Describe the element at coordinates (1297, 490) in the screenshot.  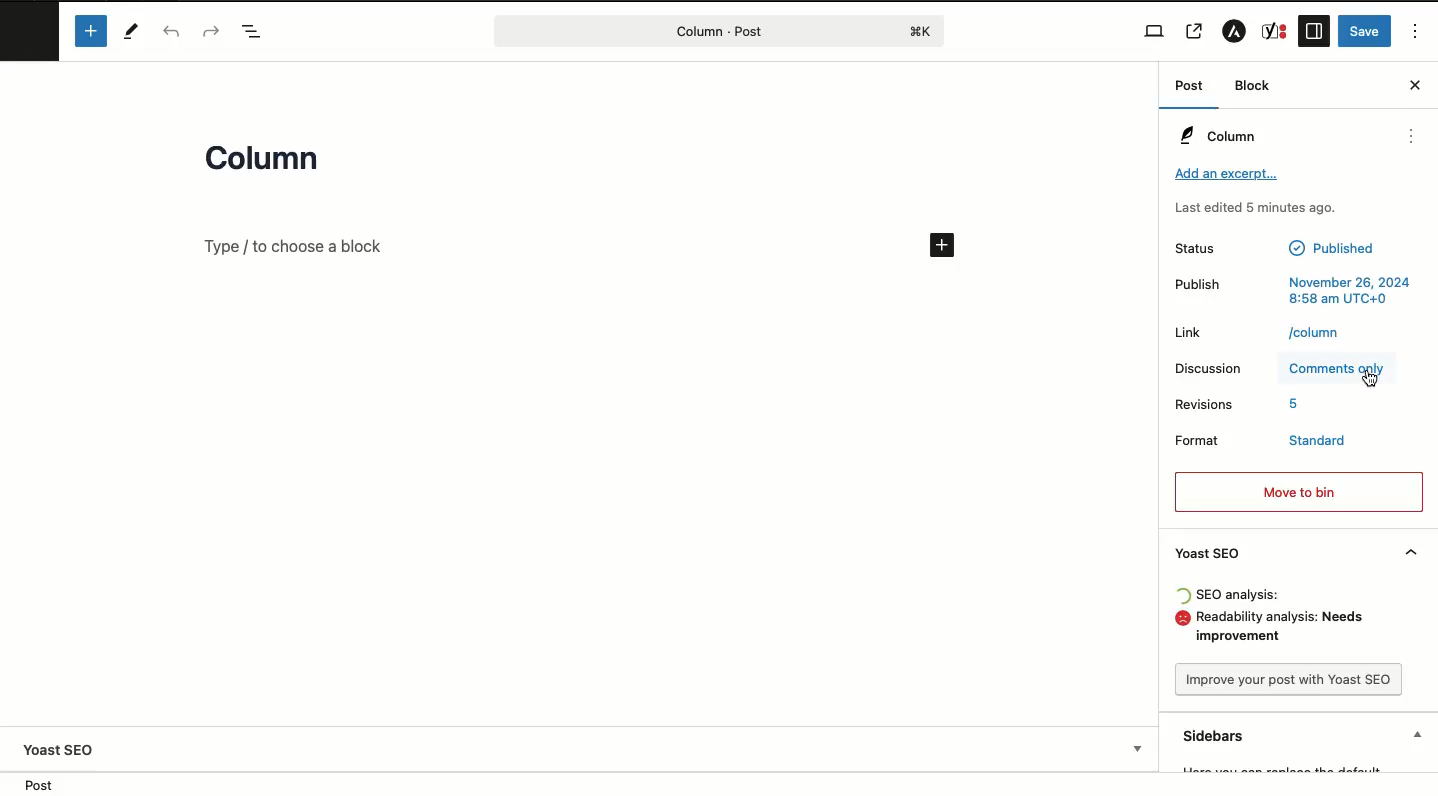
I see `Move to bin` at that location.